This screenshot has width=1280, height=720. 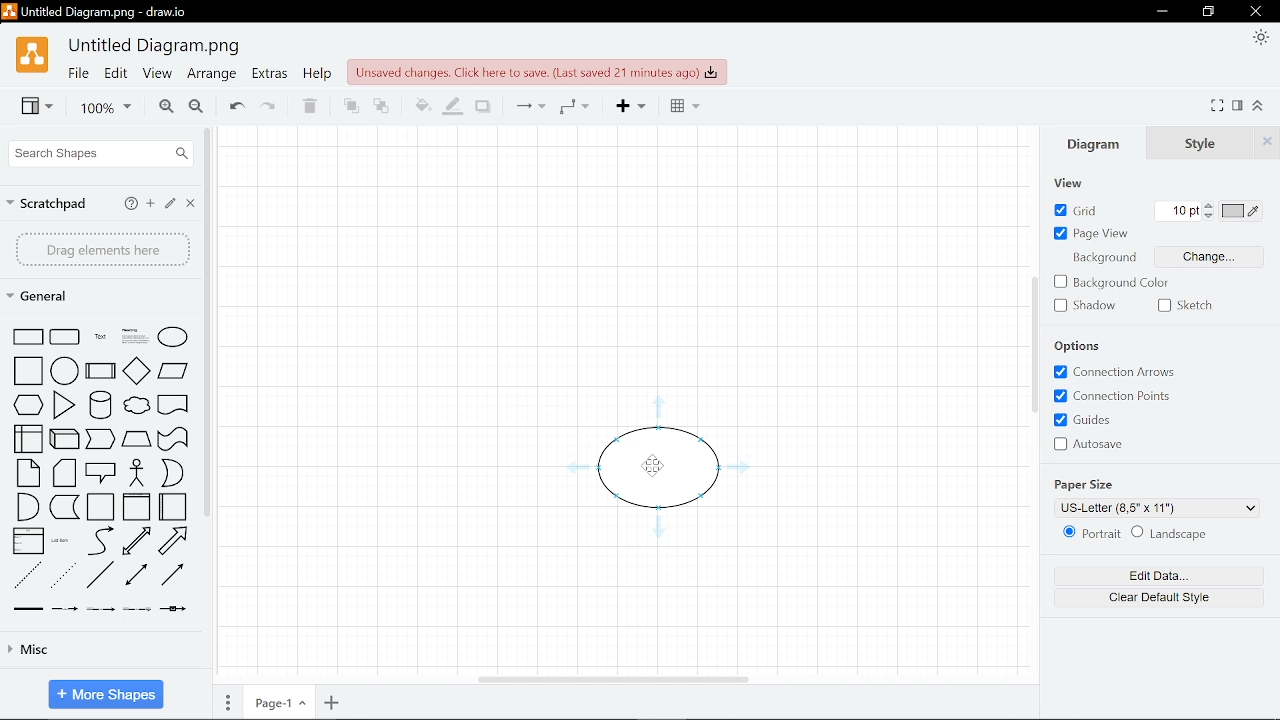 I want to click on Decrease grid, so click(x=1211, y=218).